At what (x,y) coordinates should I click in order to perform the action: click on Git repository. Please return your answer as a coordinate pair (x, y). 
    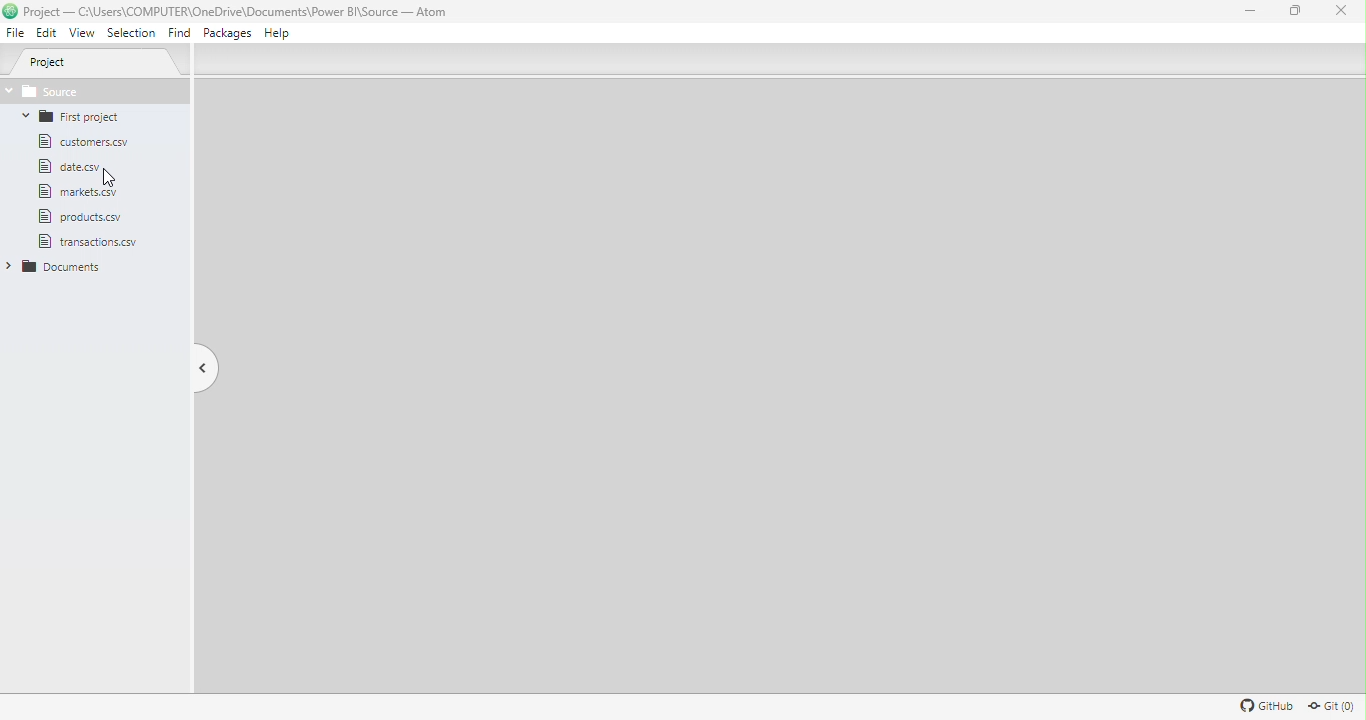
    Looking at the image, I should click on (1333, 705).